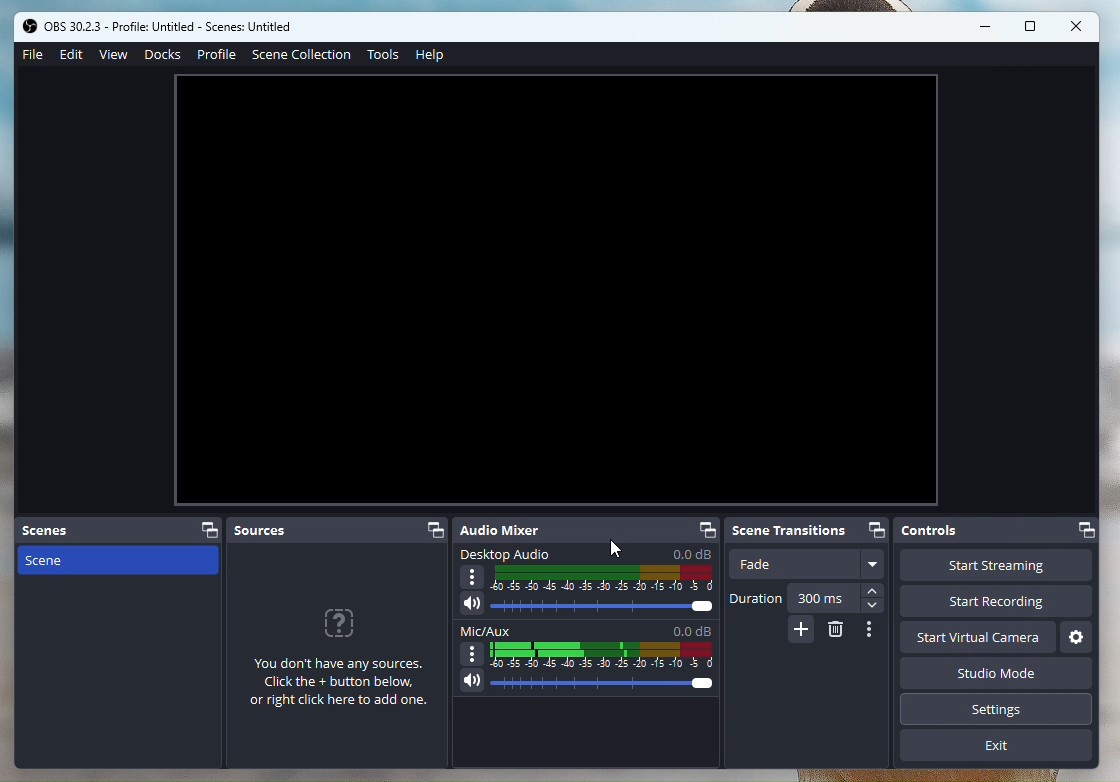  What do you see at coordinates (926, 531) in the screenshot?
I see `Controls` at bounding box center [926, 531].